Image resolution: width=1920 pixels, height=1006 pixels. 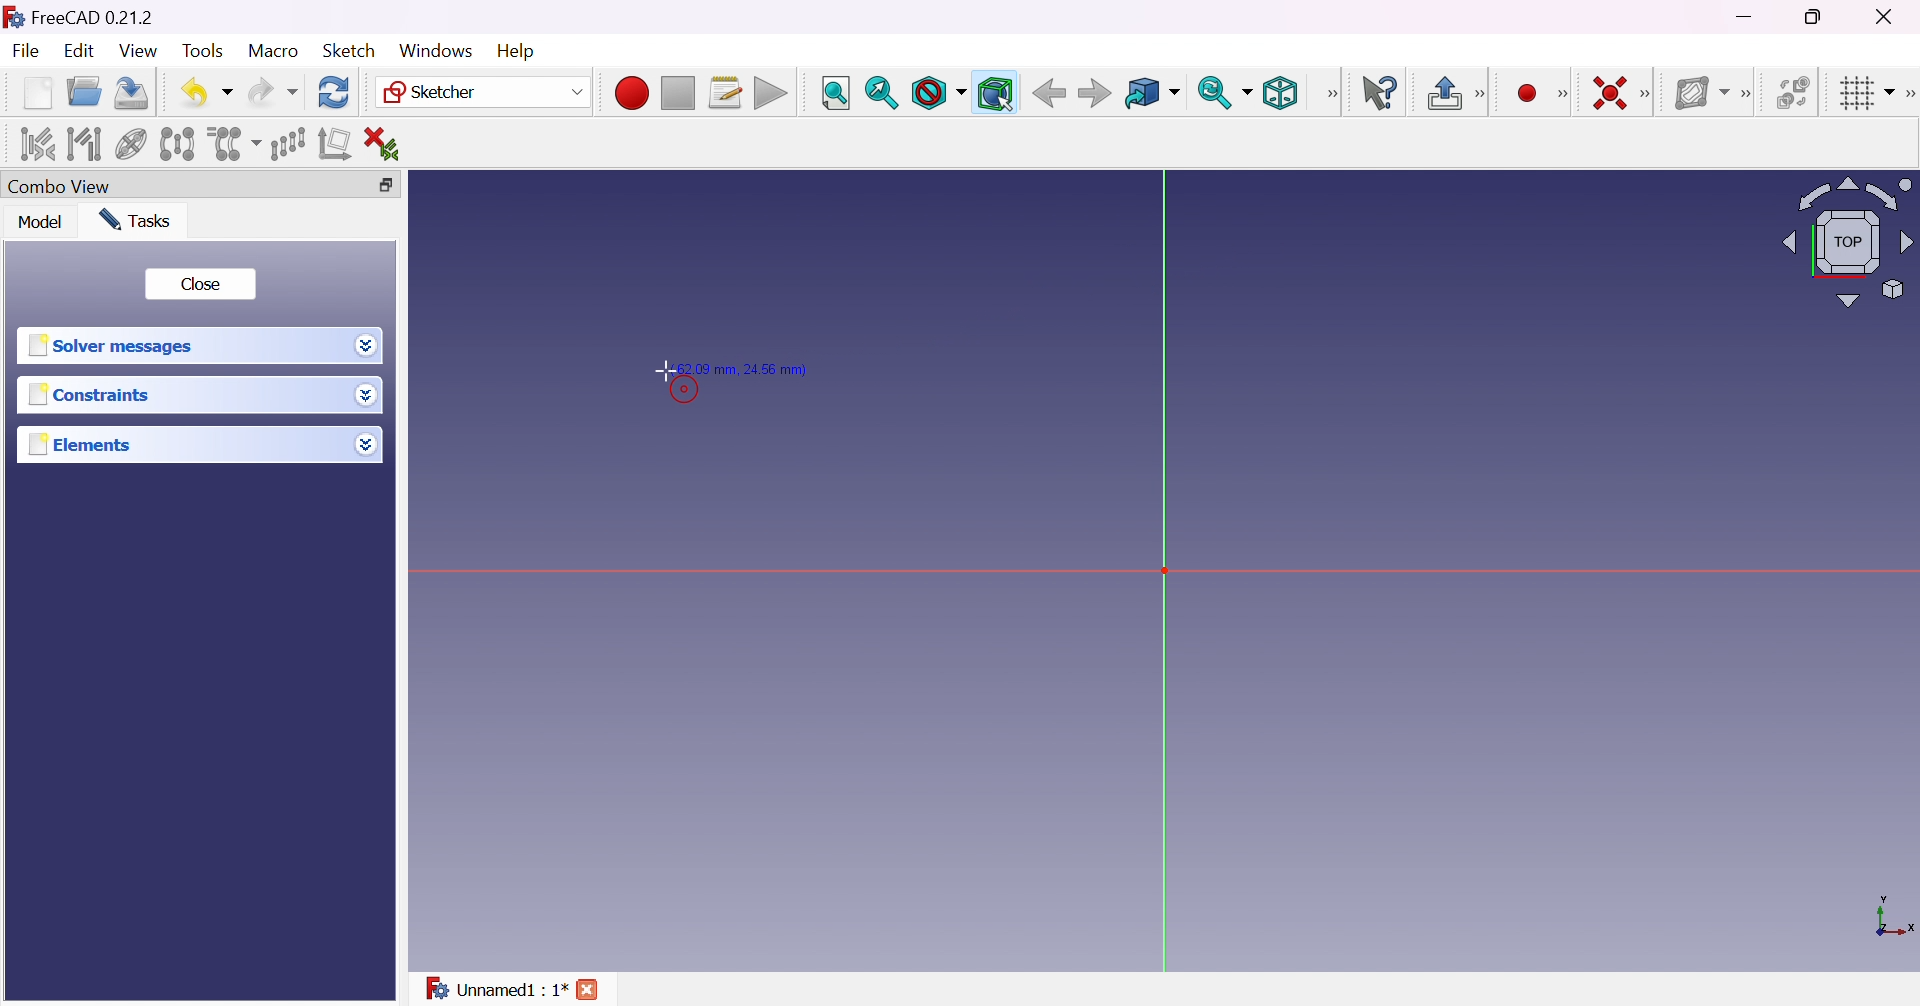 What do you see at coordinates (1864, 92) in the screenshot?
I see `Toggle grid` at bounding box center [1864, 92].